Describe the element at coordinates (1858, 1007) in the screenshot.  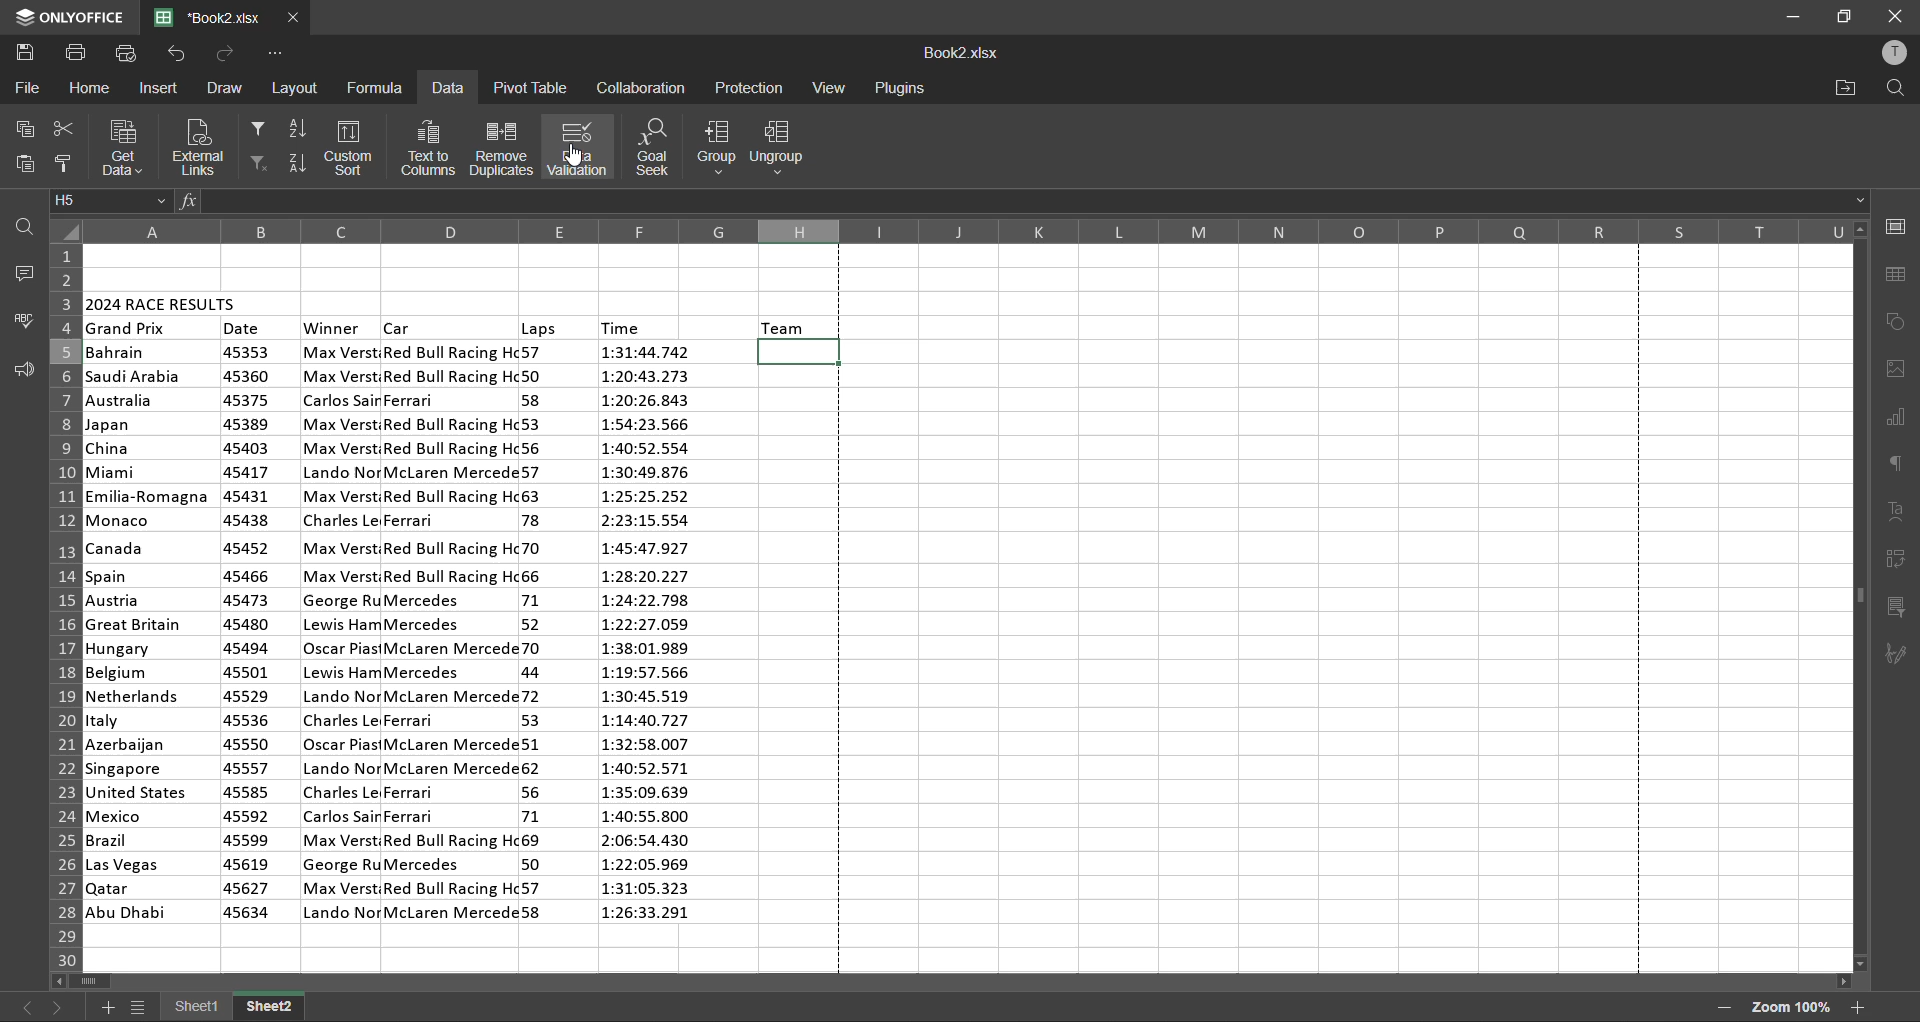
I see `zoom in` at that location.